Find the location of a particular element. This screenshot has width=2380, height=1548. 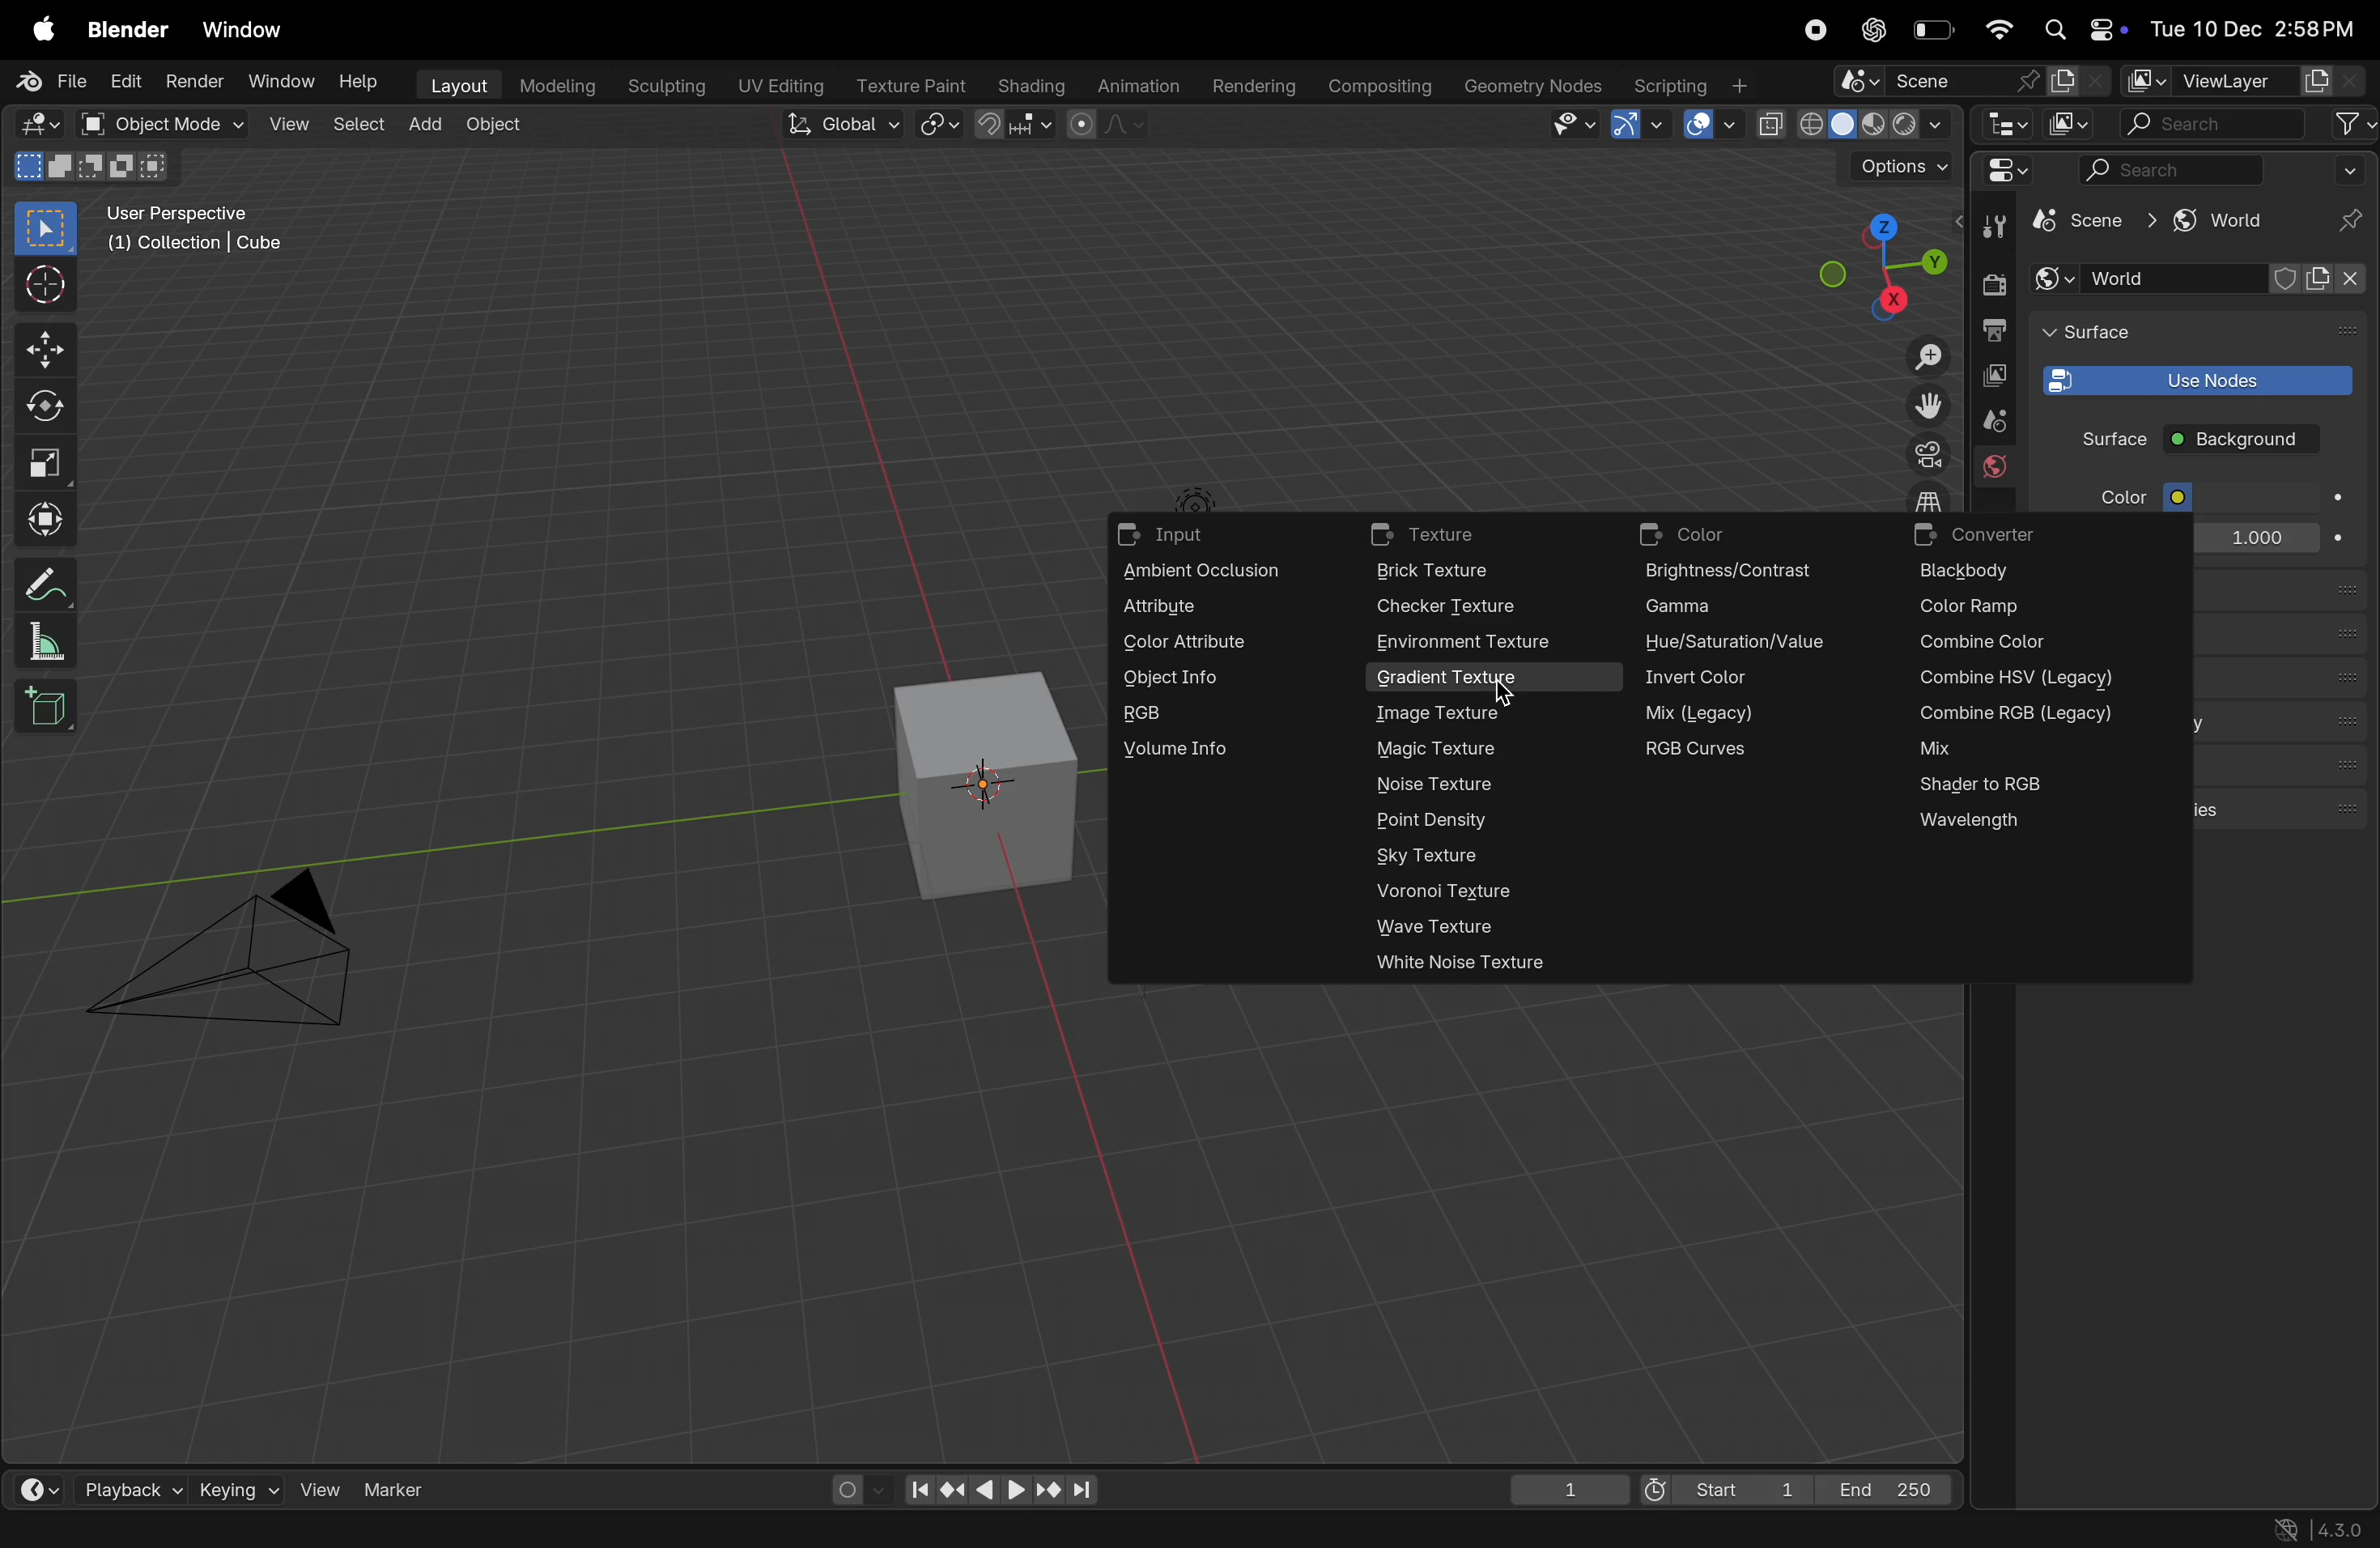

Sculpting is located at coordinates (664, 86).